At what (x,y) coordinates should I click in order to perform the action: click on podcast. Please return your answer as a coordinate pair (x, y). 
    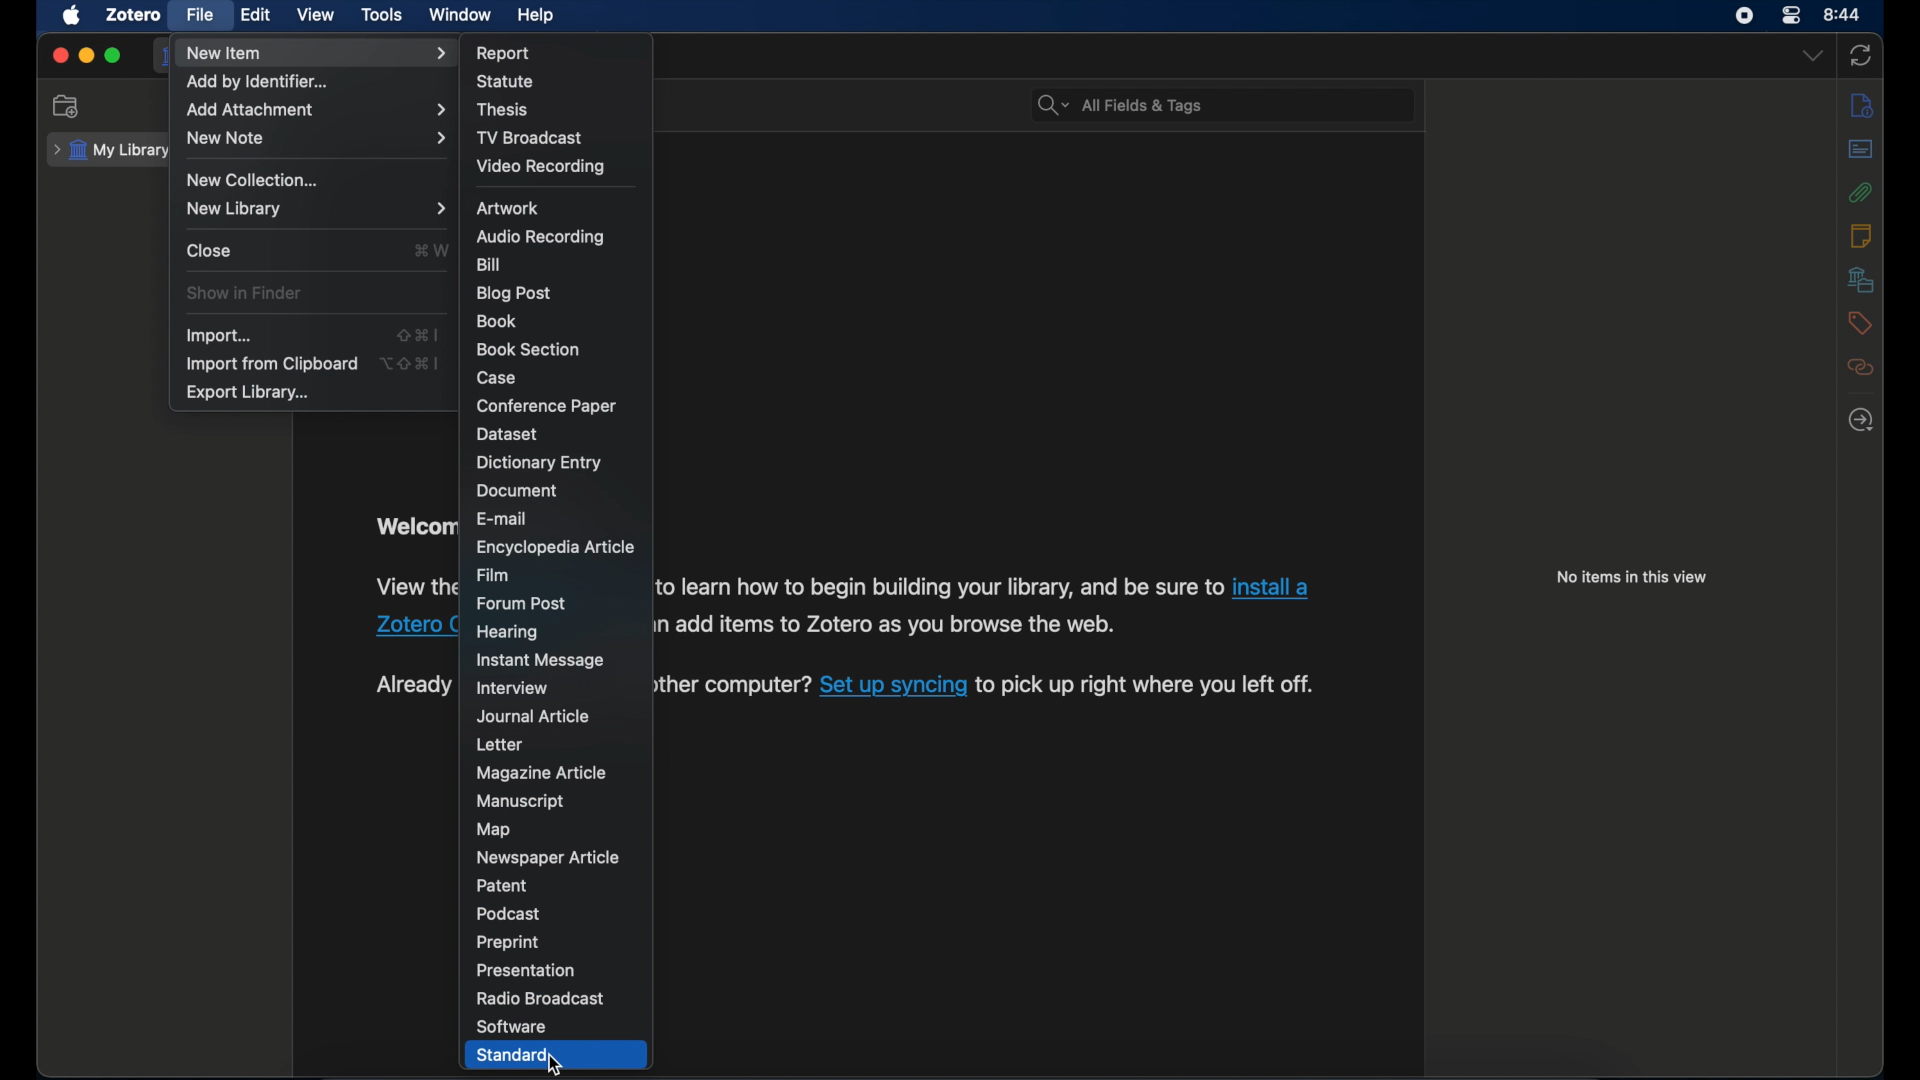
    Looking at the image, I should click on (510, 914).